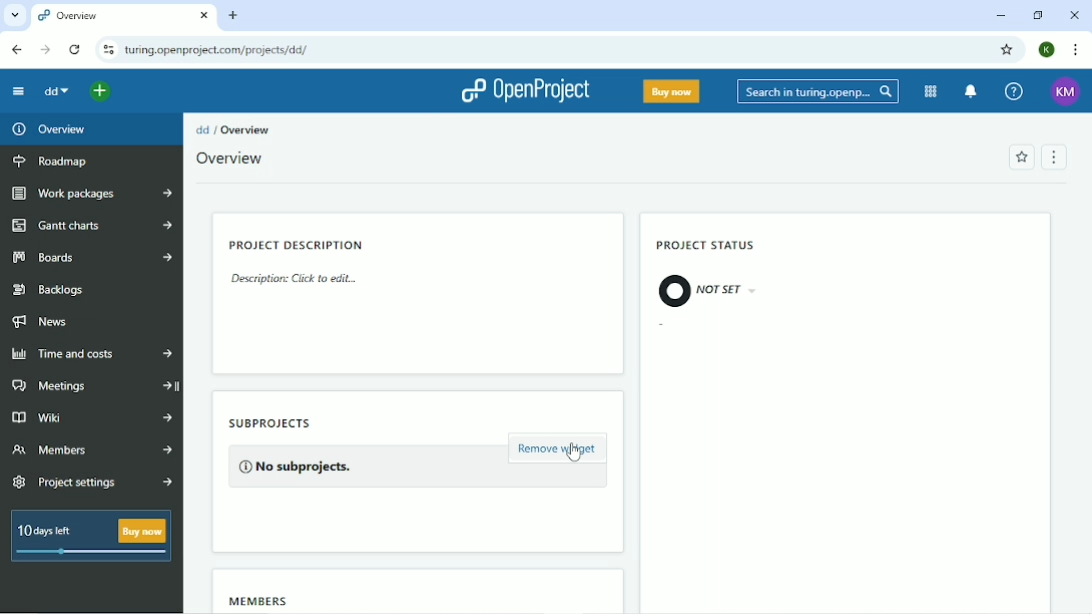 This screenshot has height=614, width=1092. I want to click on dd, so click(203, 129).